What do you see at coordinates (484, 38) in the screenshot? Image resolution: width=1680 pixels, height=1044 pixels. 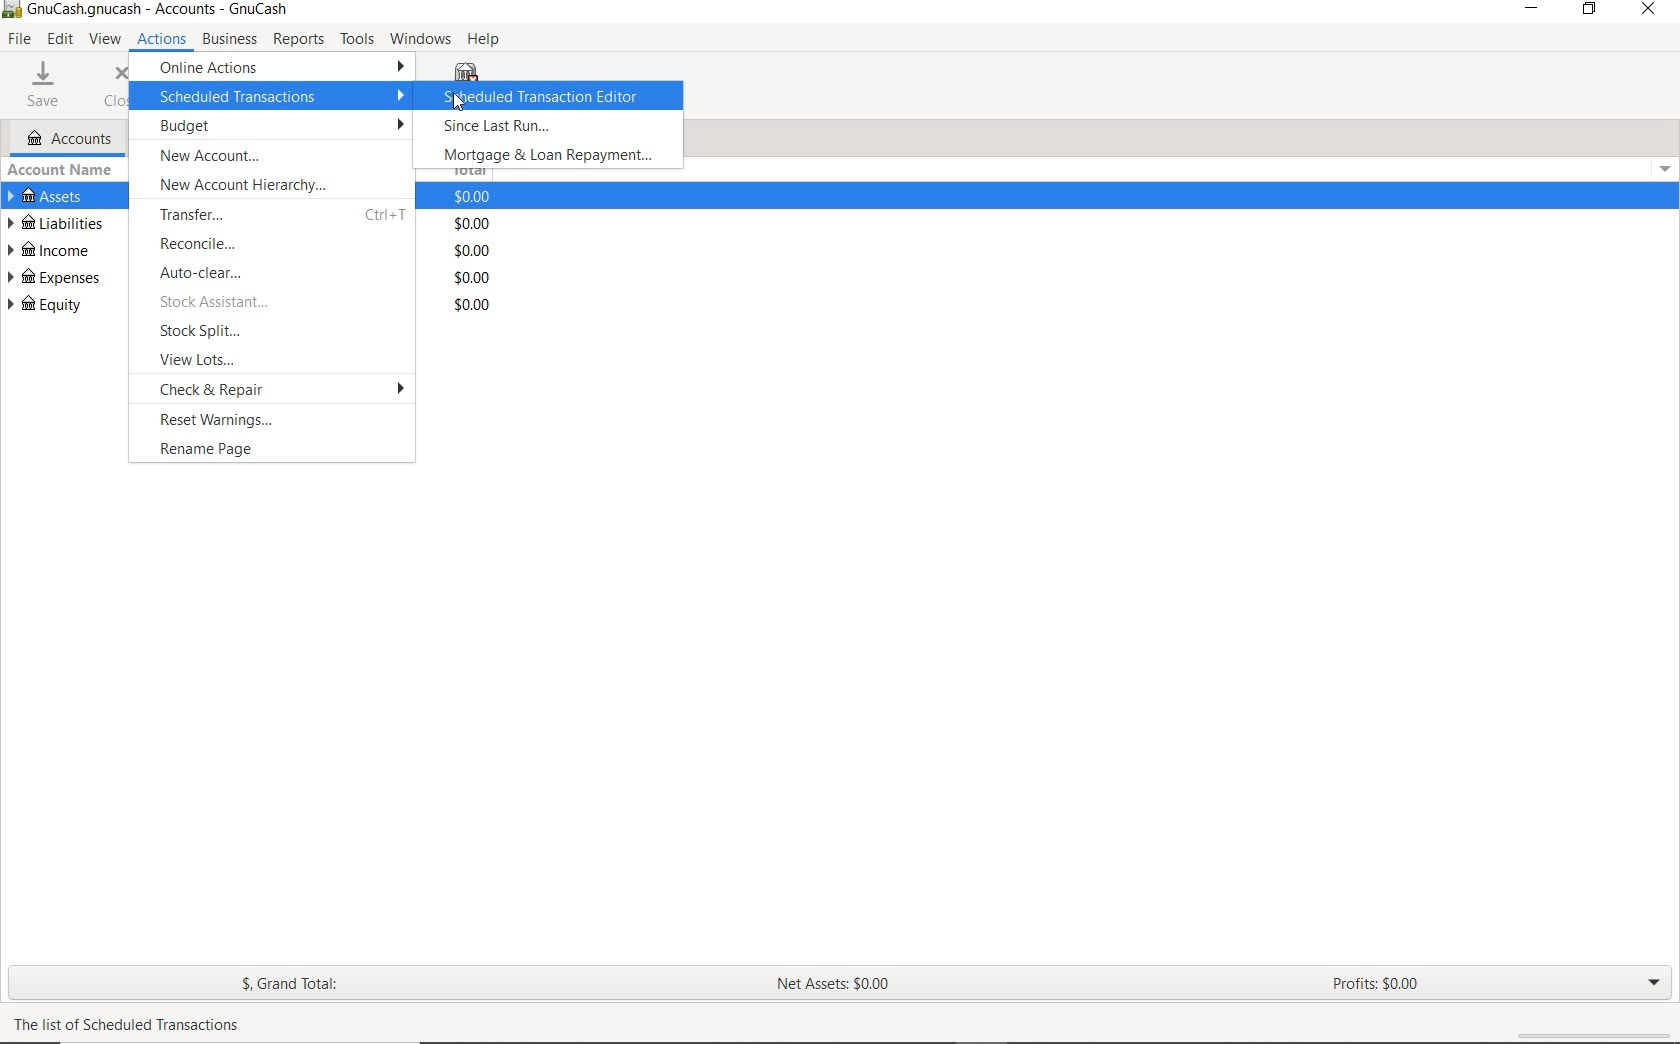 I see `HELP` at bounding box center [484, 38].